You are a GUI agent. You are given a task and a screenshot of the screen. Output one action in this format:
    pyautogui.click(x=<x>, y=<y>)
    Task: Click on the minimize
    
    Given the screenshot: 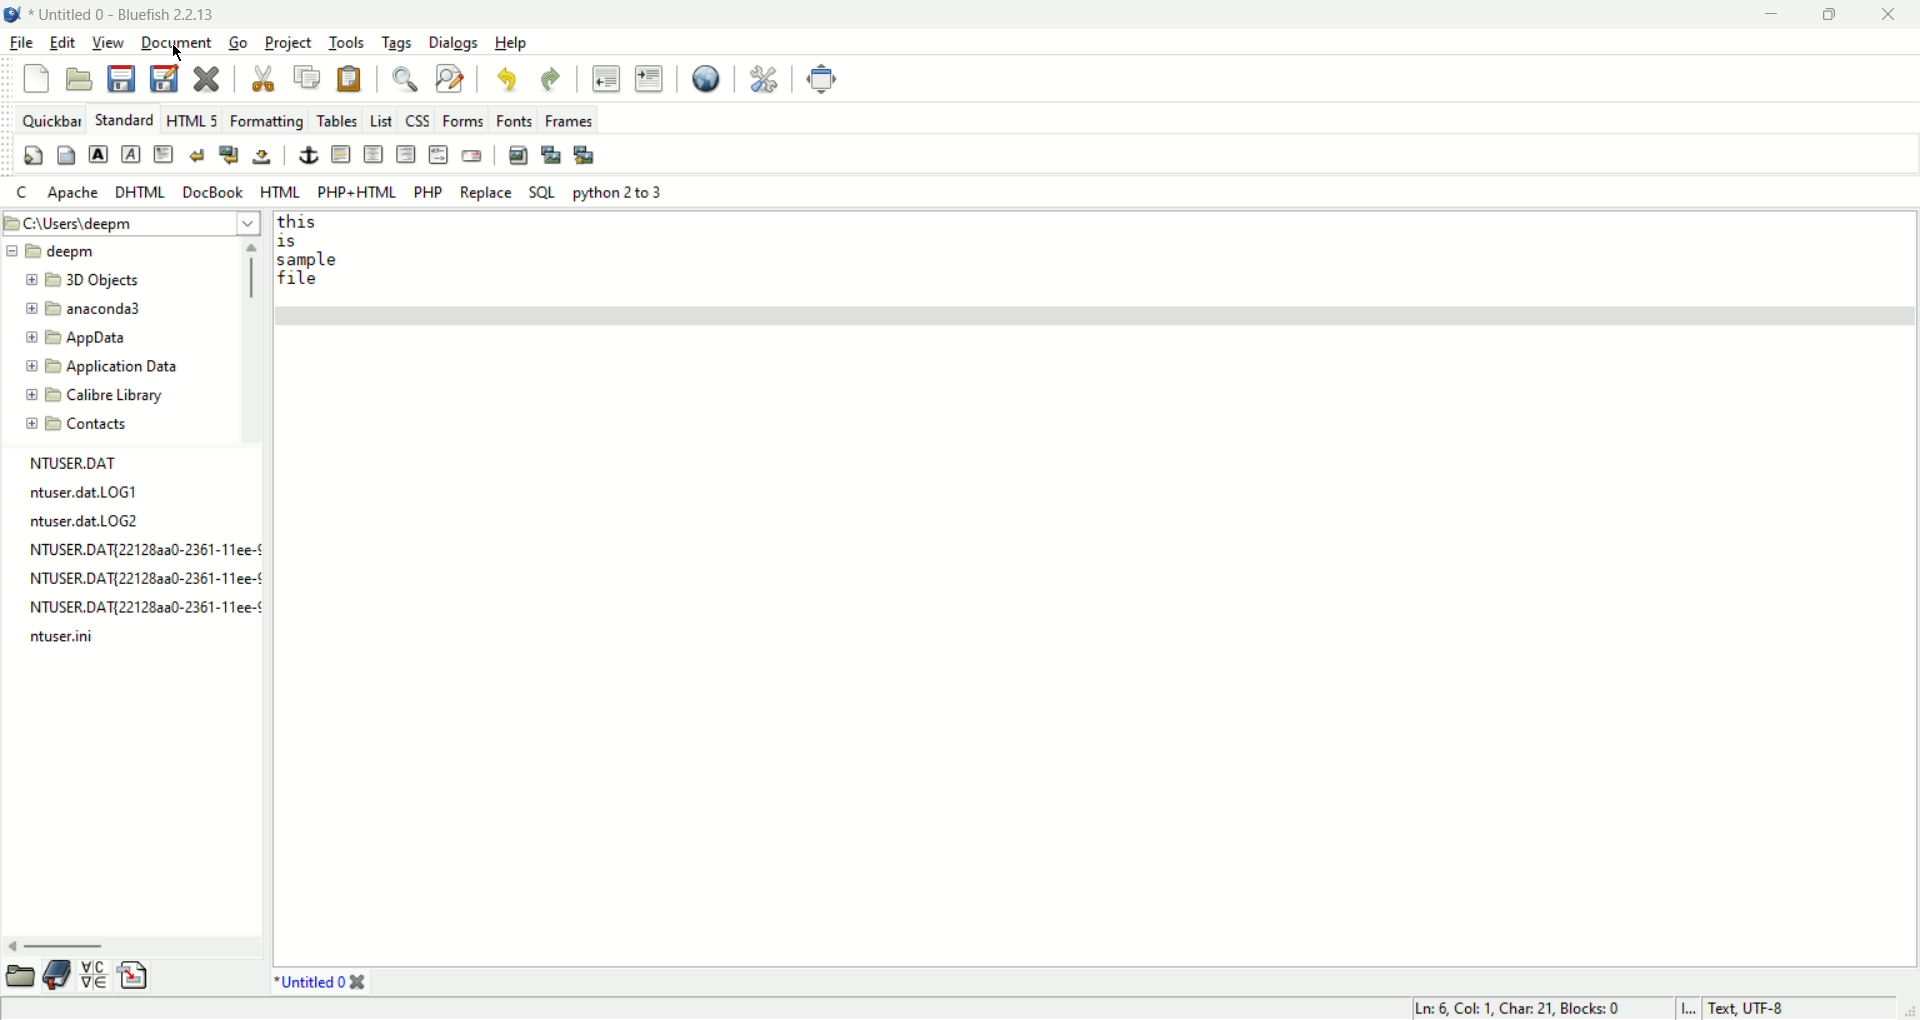 What is the action you would take?
    pyautogui.click(x=1773, y=14)
    